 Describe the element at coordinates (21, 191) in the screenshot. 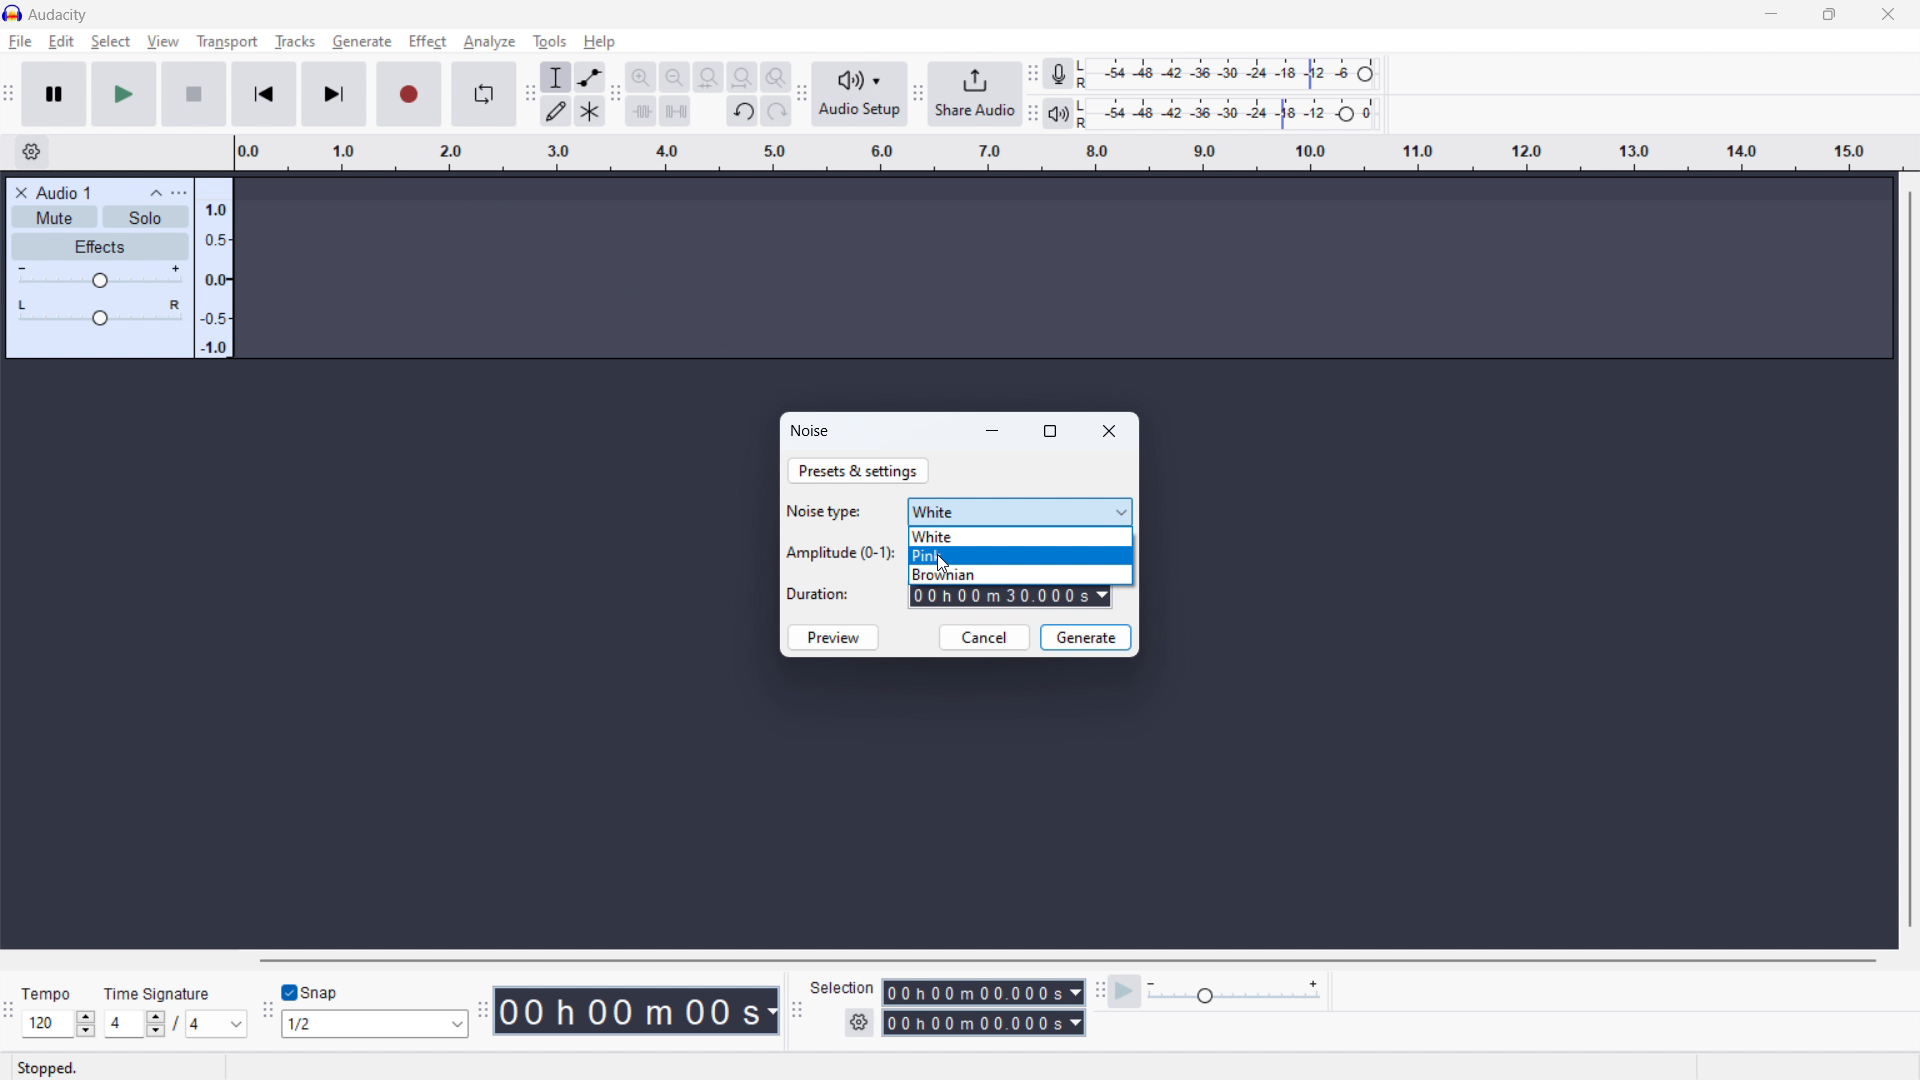

I see `delete track` at that location.